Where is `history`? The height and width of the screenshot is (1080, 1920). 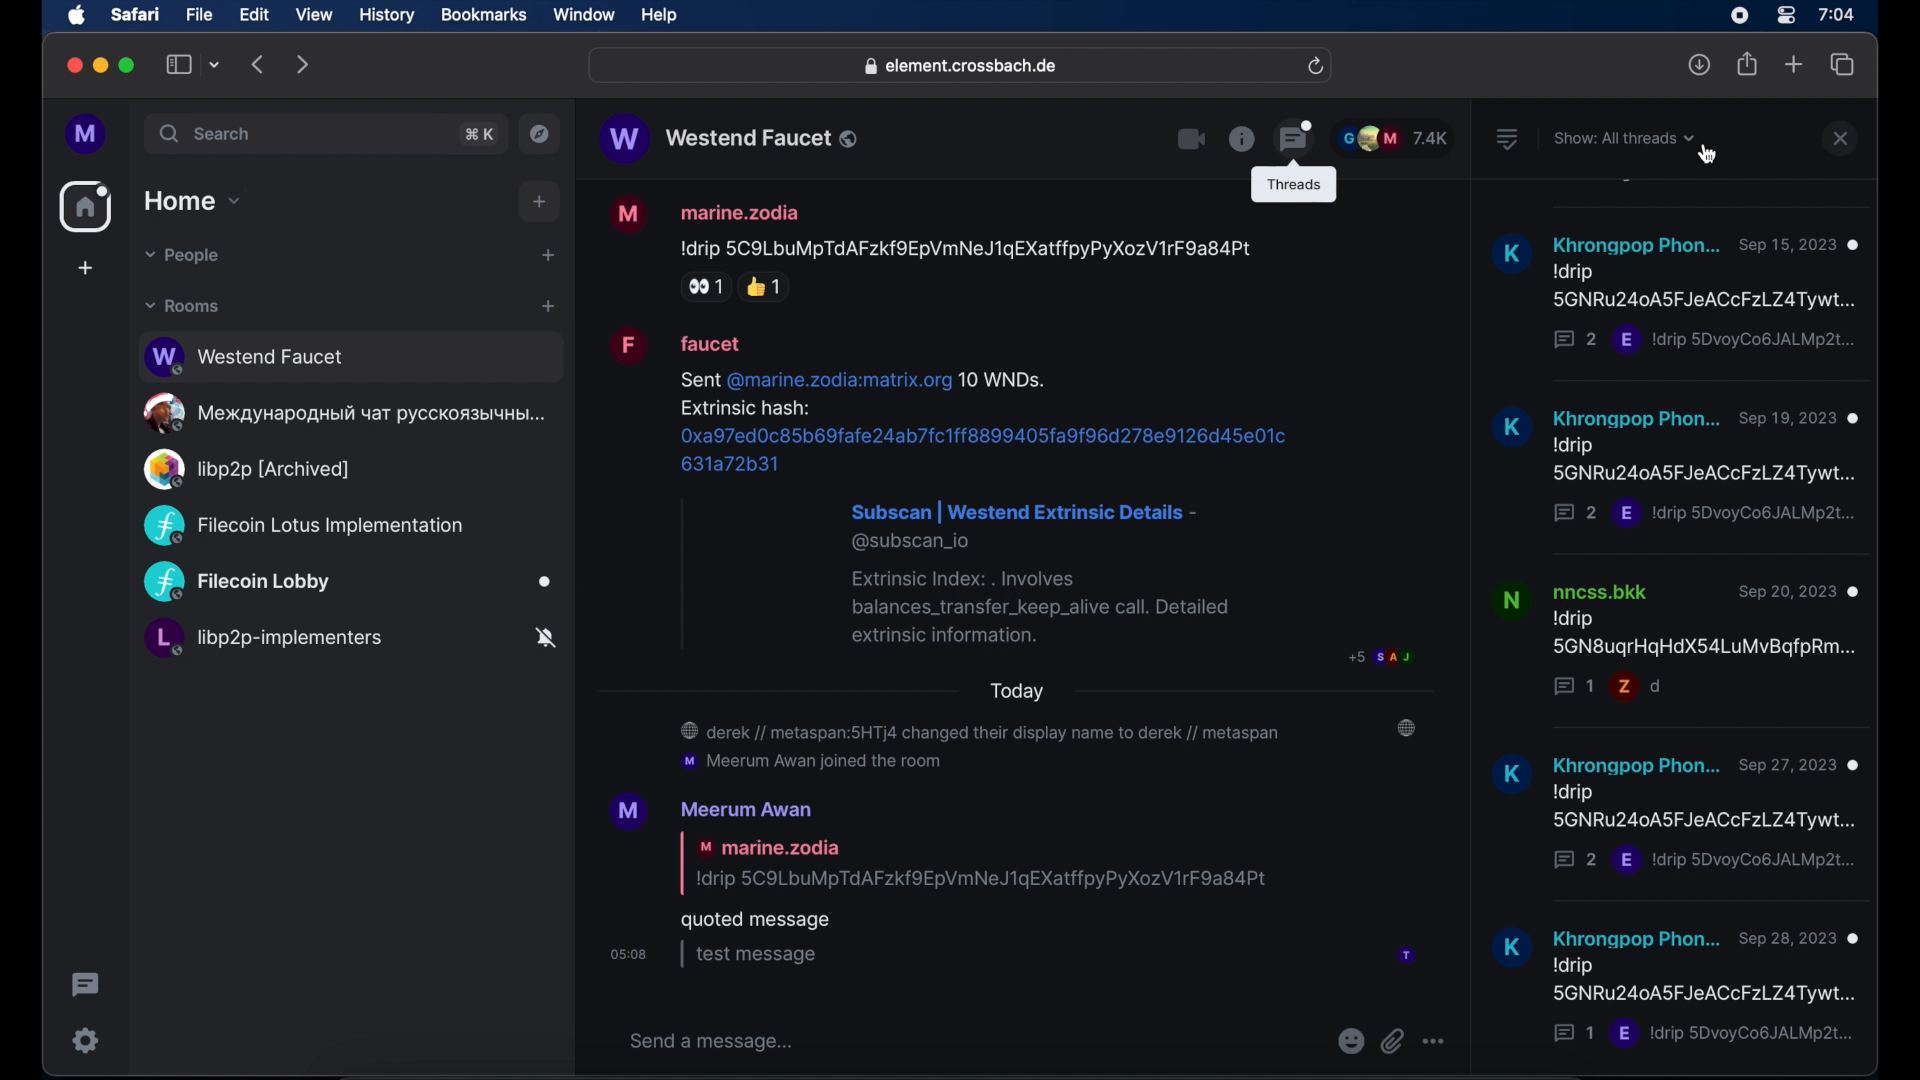 history is located at coordinates (386, 15).